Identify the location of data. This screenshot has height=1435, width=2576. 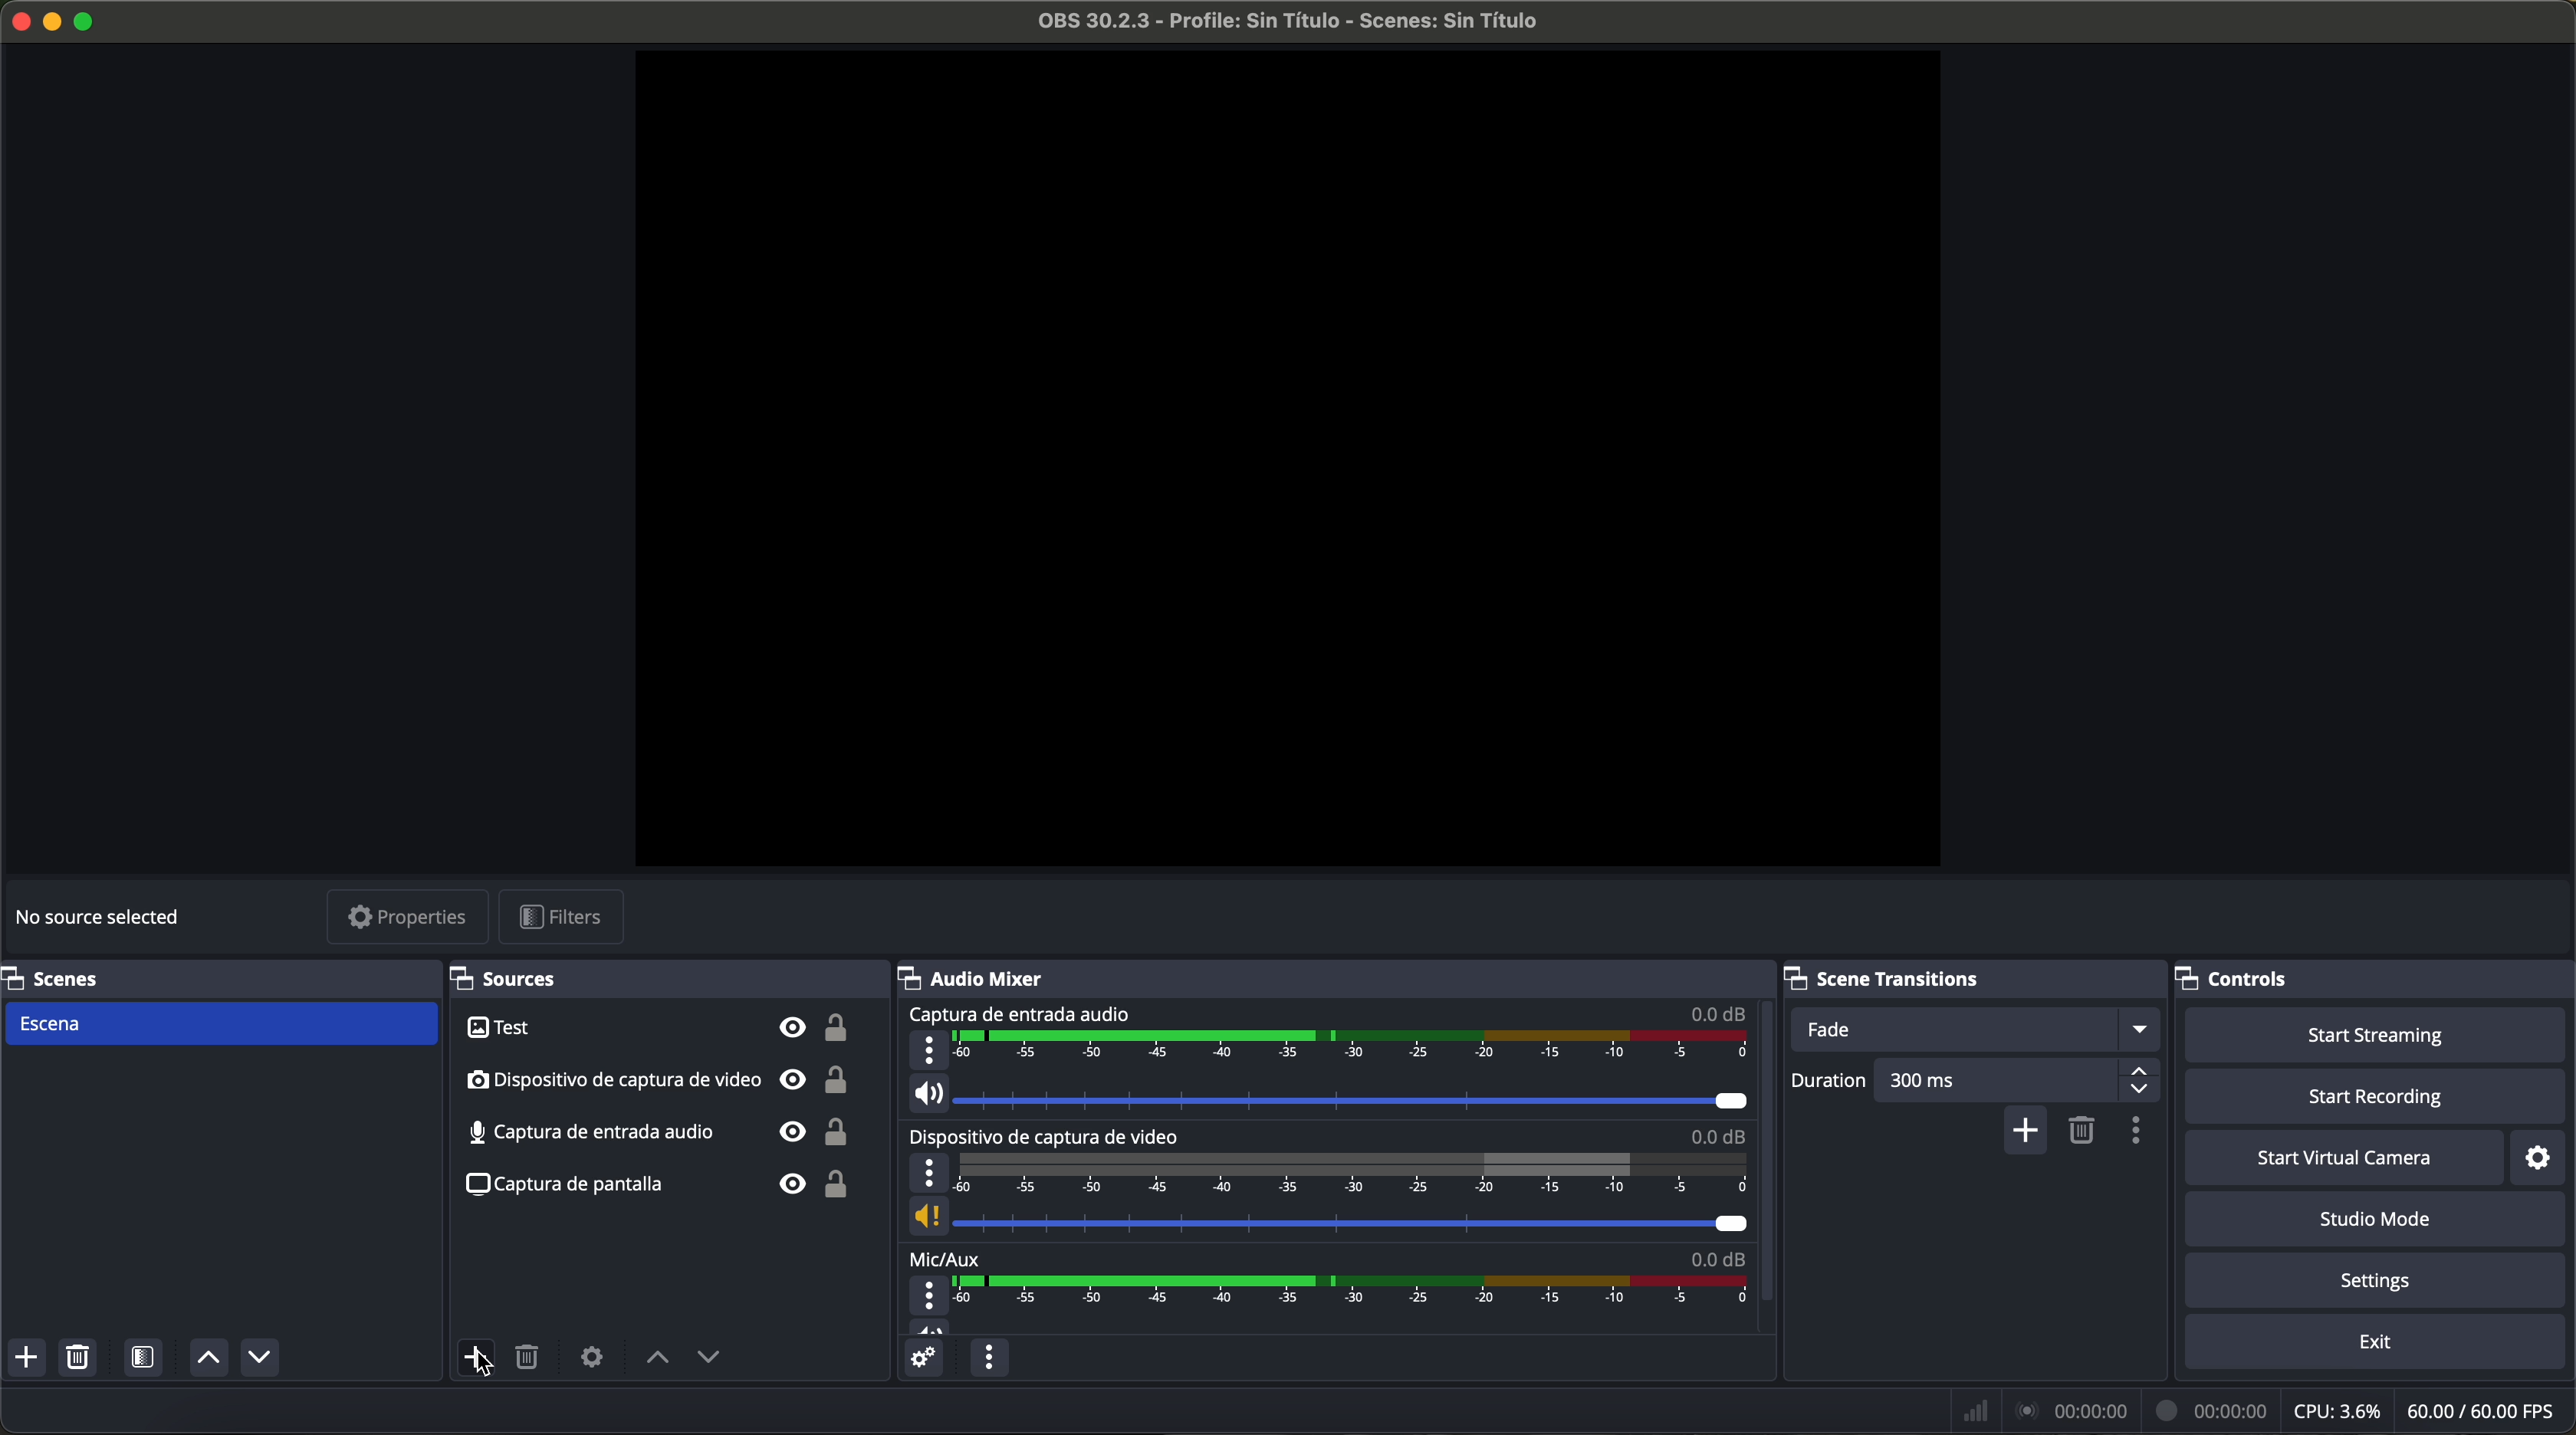
(2262, 1409).